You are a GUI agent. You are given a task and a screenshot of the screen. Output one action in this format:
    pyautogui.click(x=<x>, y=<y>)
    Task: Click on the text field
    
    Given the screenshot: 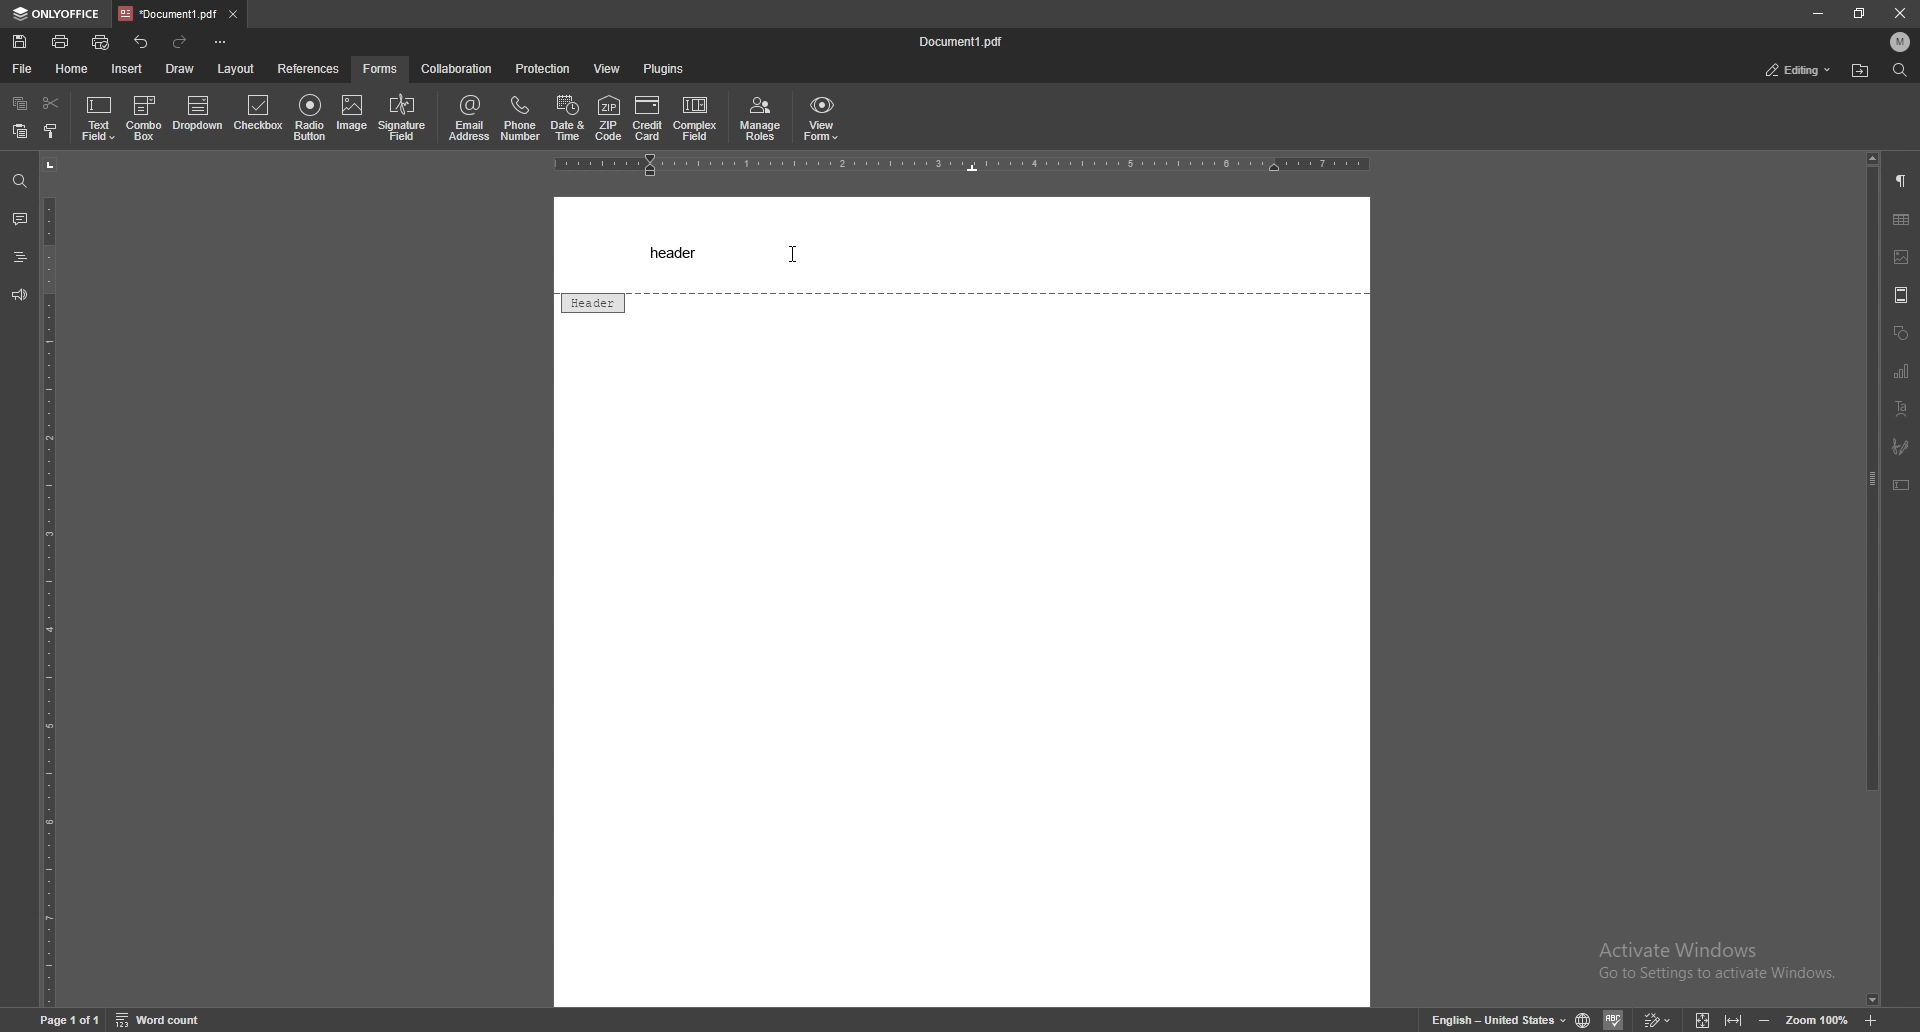 What is the action you would take?
    pyautogui.click(x=101, y=117)
    